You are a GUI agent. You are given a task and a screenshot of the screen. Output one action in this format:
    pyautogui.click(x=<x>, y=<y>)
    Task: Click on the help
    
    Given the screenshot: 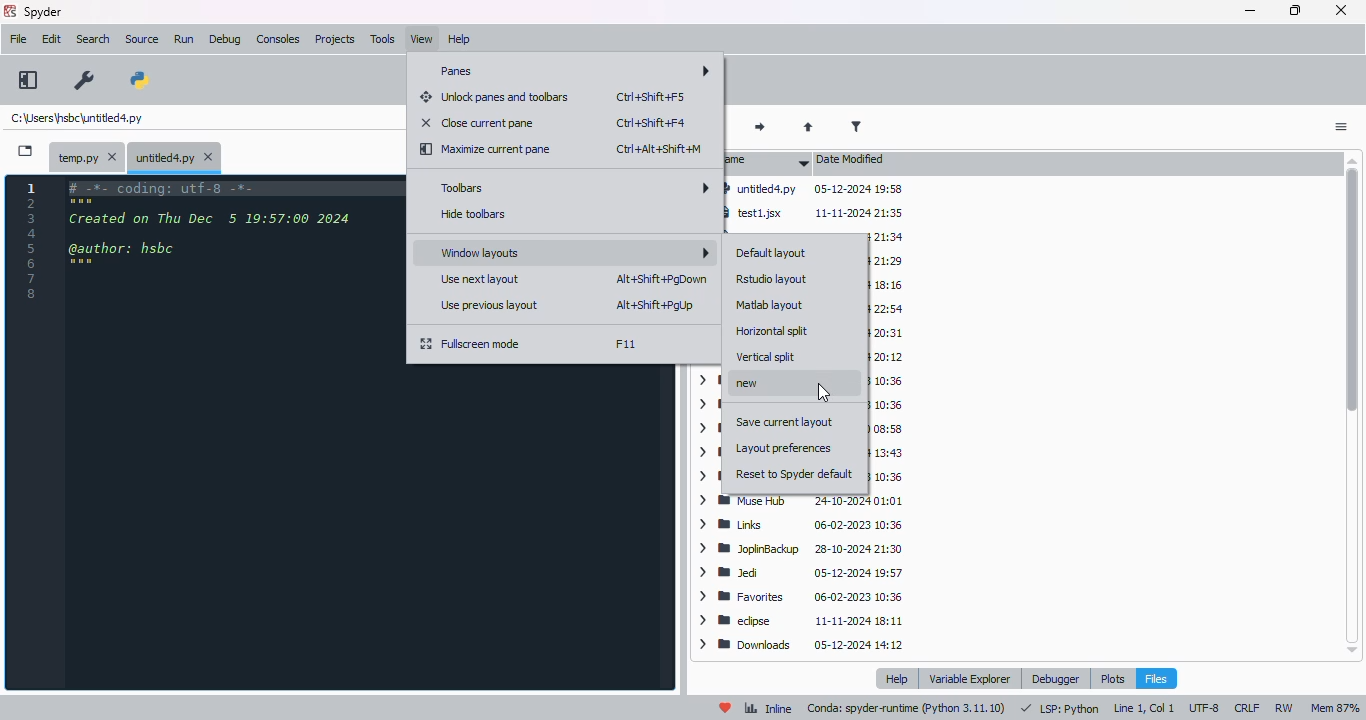 What is the action you would take?
    pyautogui.click(x=459, y=39)
    